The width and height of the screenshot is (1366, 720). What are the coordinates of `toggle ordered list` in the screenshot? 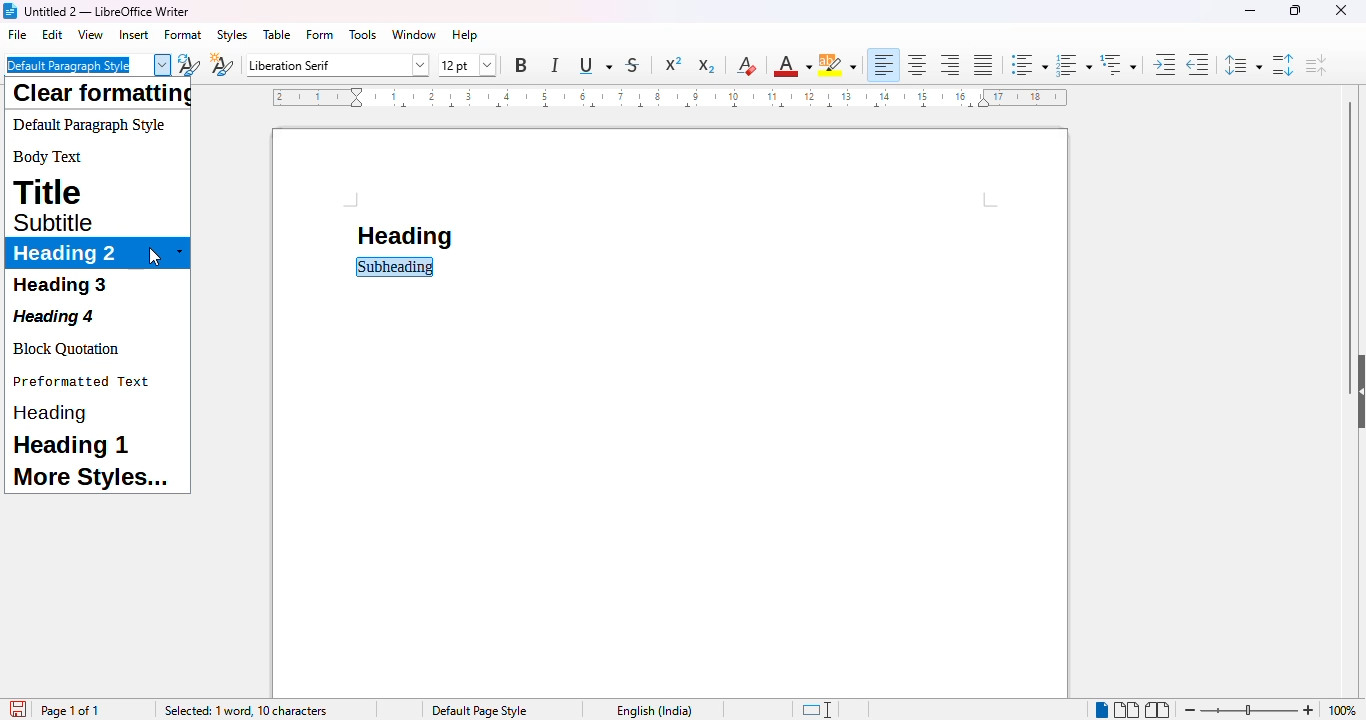 It's located at (1074, 65).